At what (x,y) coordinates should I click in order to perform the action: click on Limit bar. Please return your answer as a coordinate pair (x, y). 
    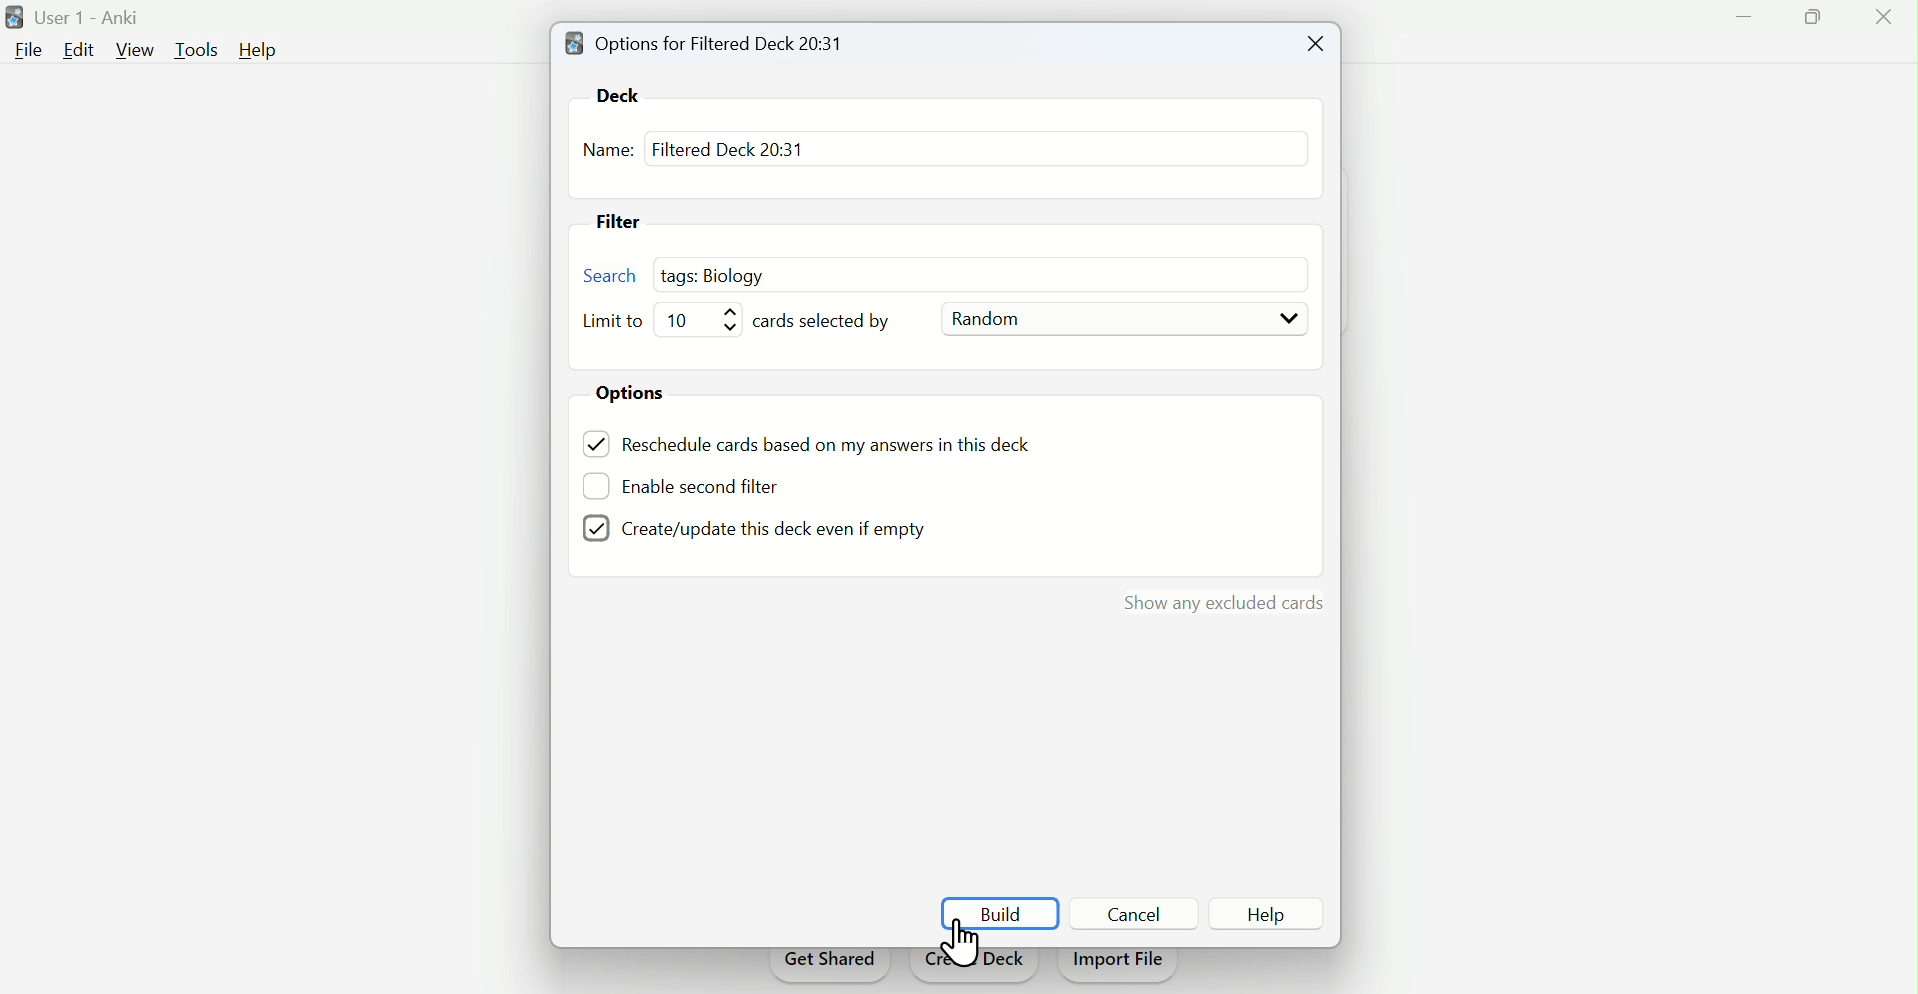
    Looking at the image, I should click on (706, 319).